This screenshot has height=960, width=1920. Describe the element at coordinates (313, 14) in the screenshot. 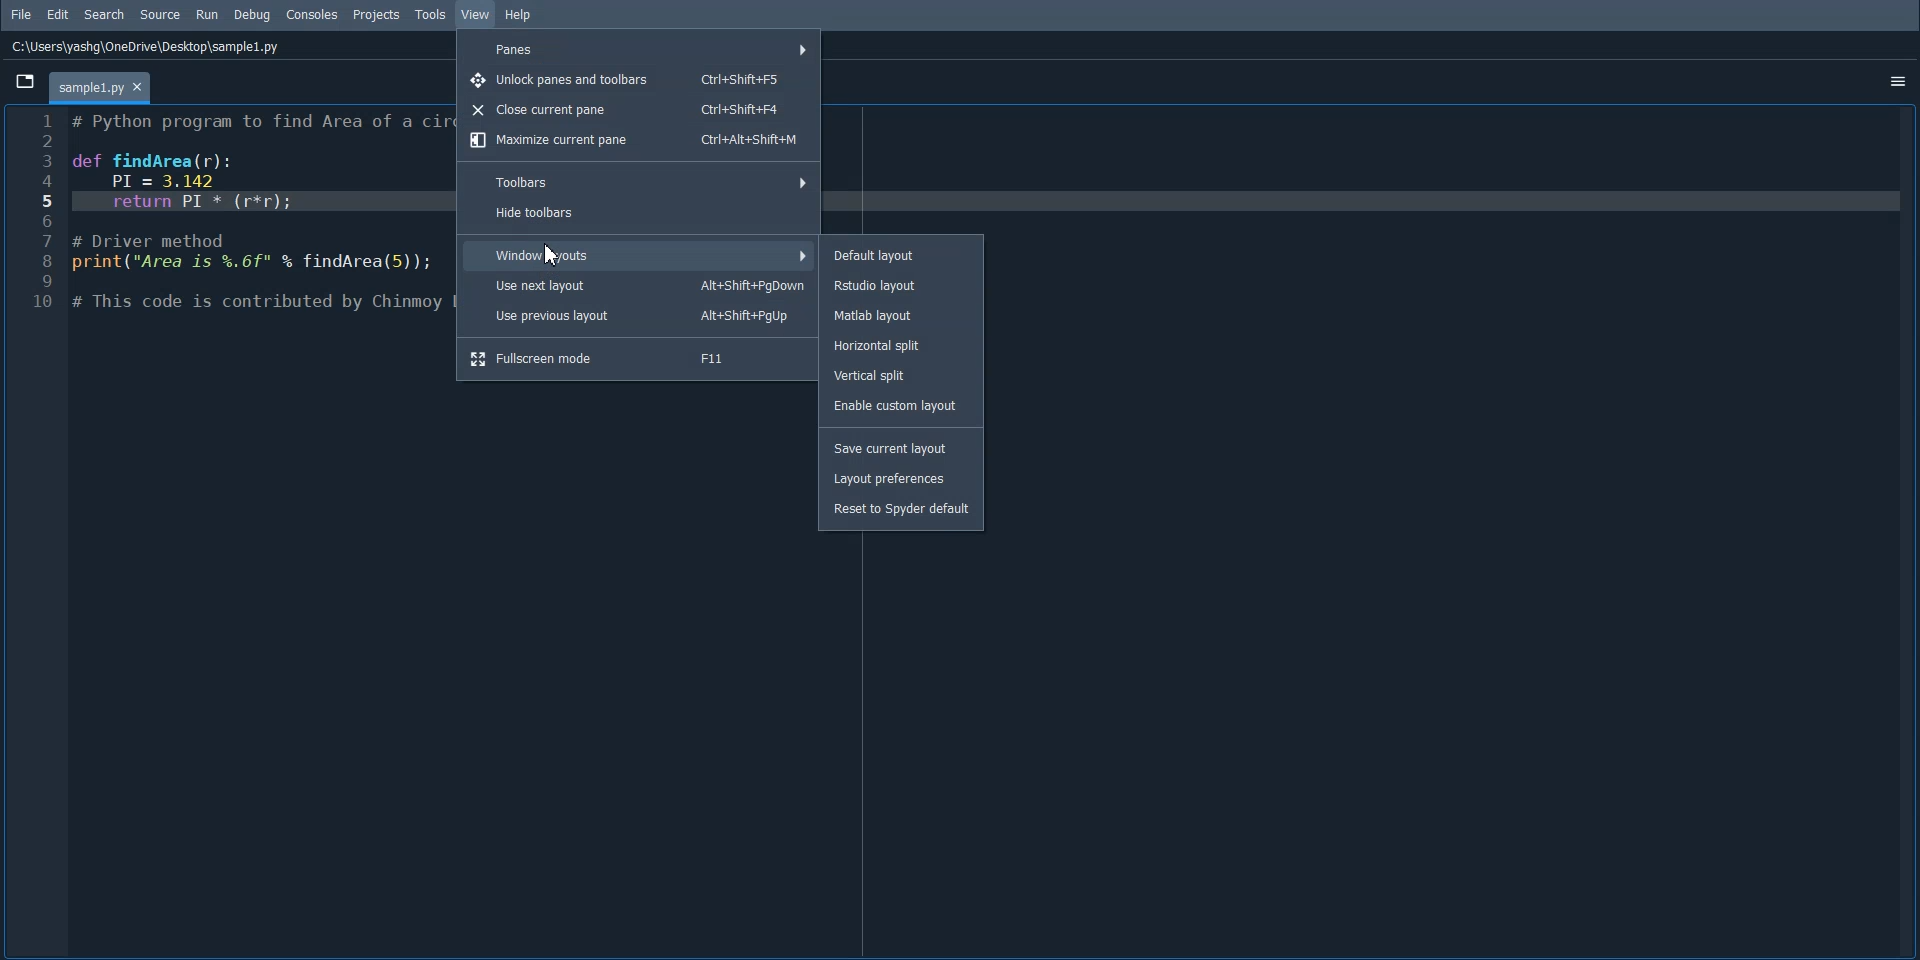

I see `Consoles` at that location.